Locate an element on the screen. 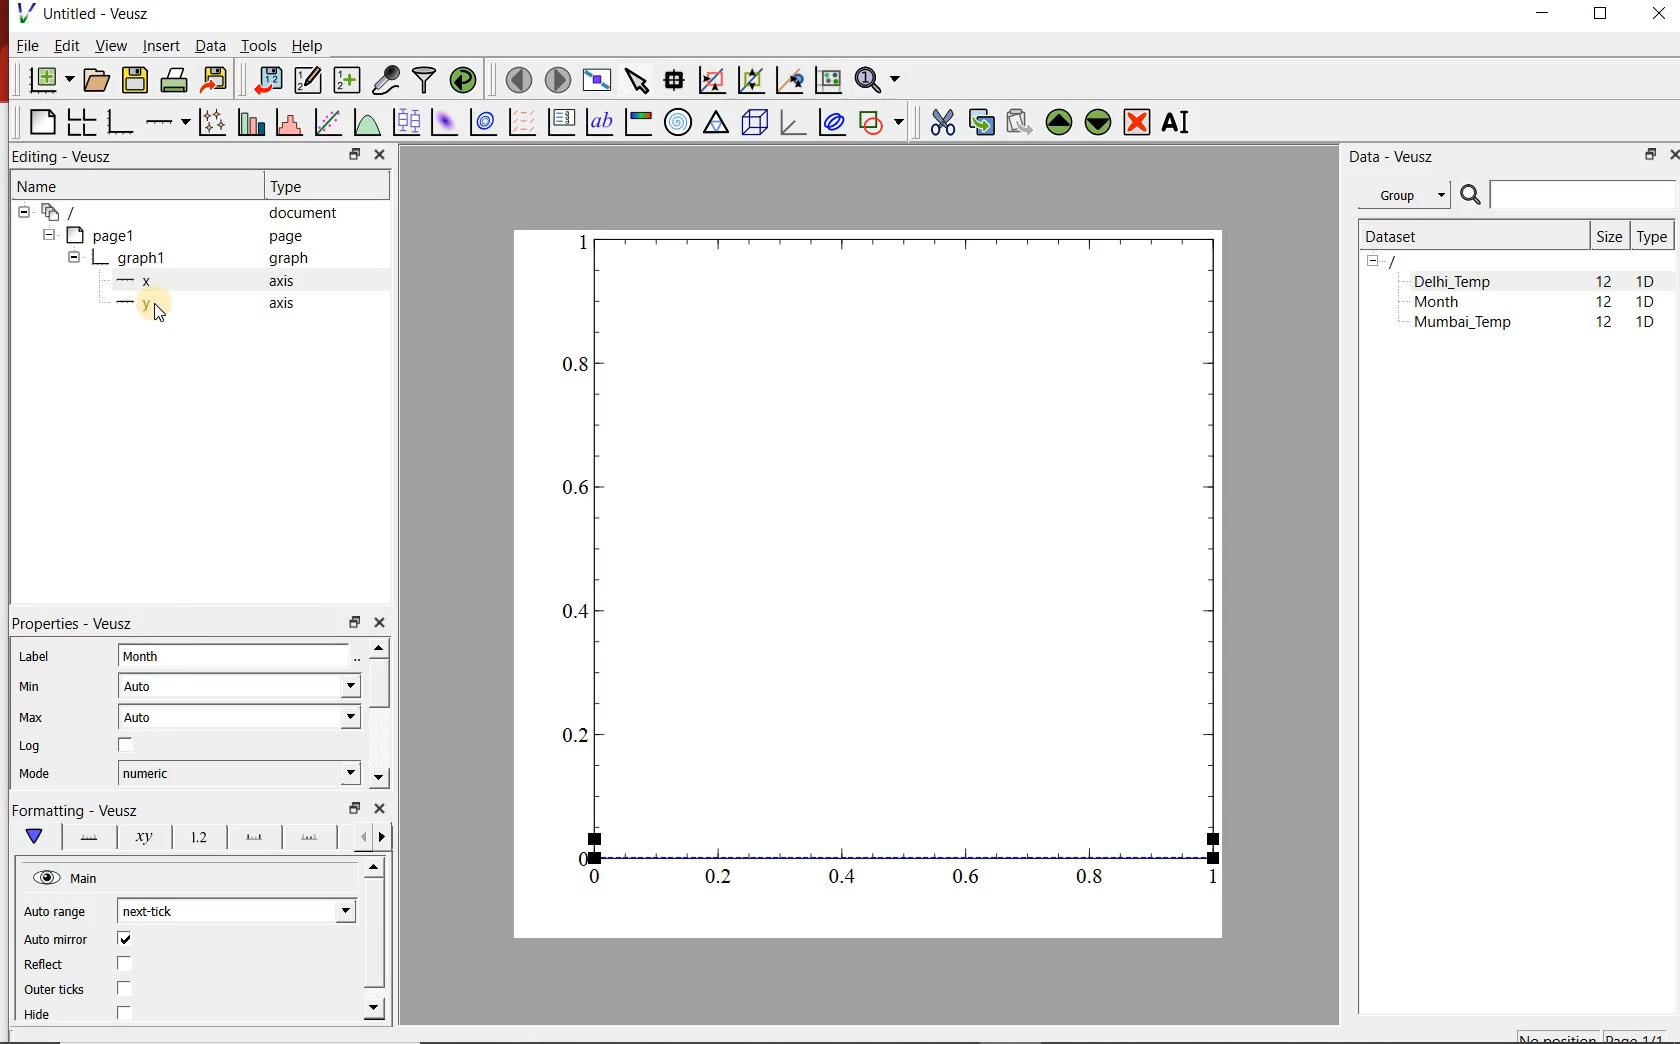 The height and width of the screenshot is (1044, 1680). click to recenter graph axes is located at coordinates (789, 81).